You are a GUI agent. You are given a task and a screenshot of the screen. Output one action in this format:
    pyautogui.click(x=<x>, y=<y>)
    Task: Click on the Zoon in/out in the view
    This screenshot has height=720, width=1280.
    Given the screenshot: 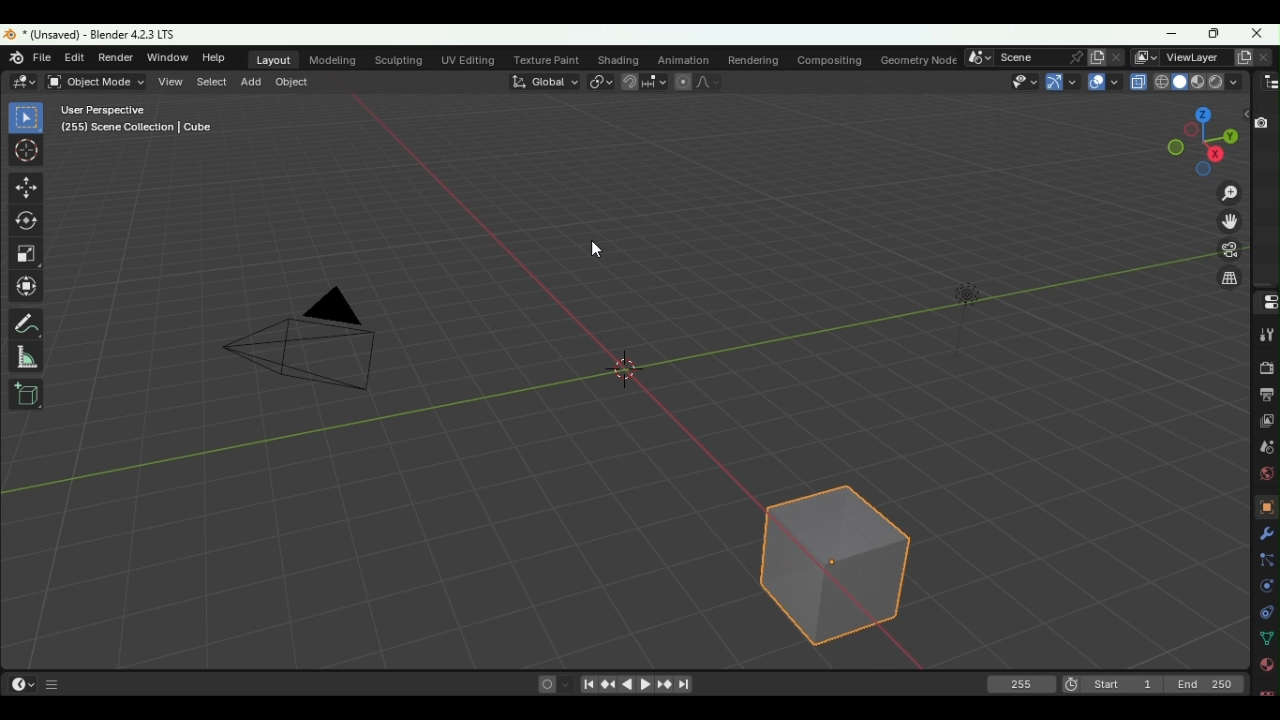 What is the action you would take?
    pyautogui.click(x=1225, y=193)
    